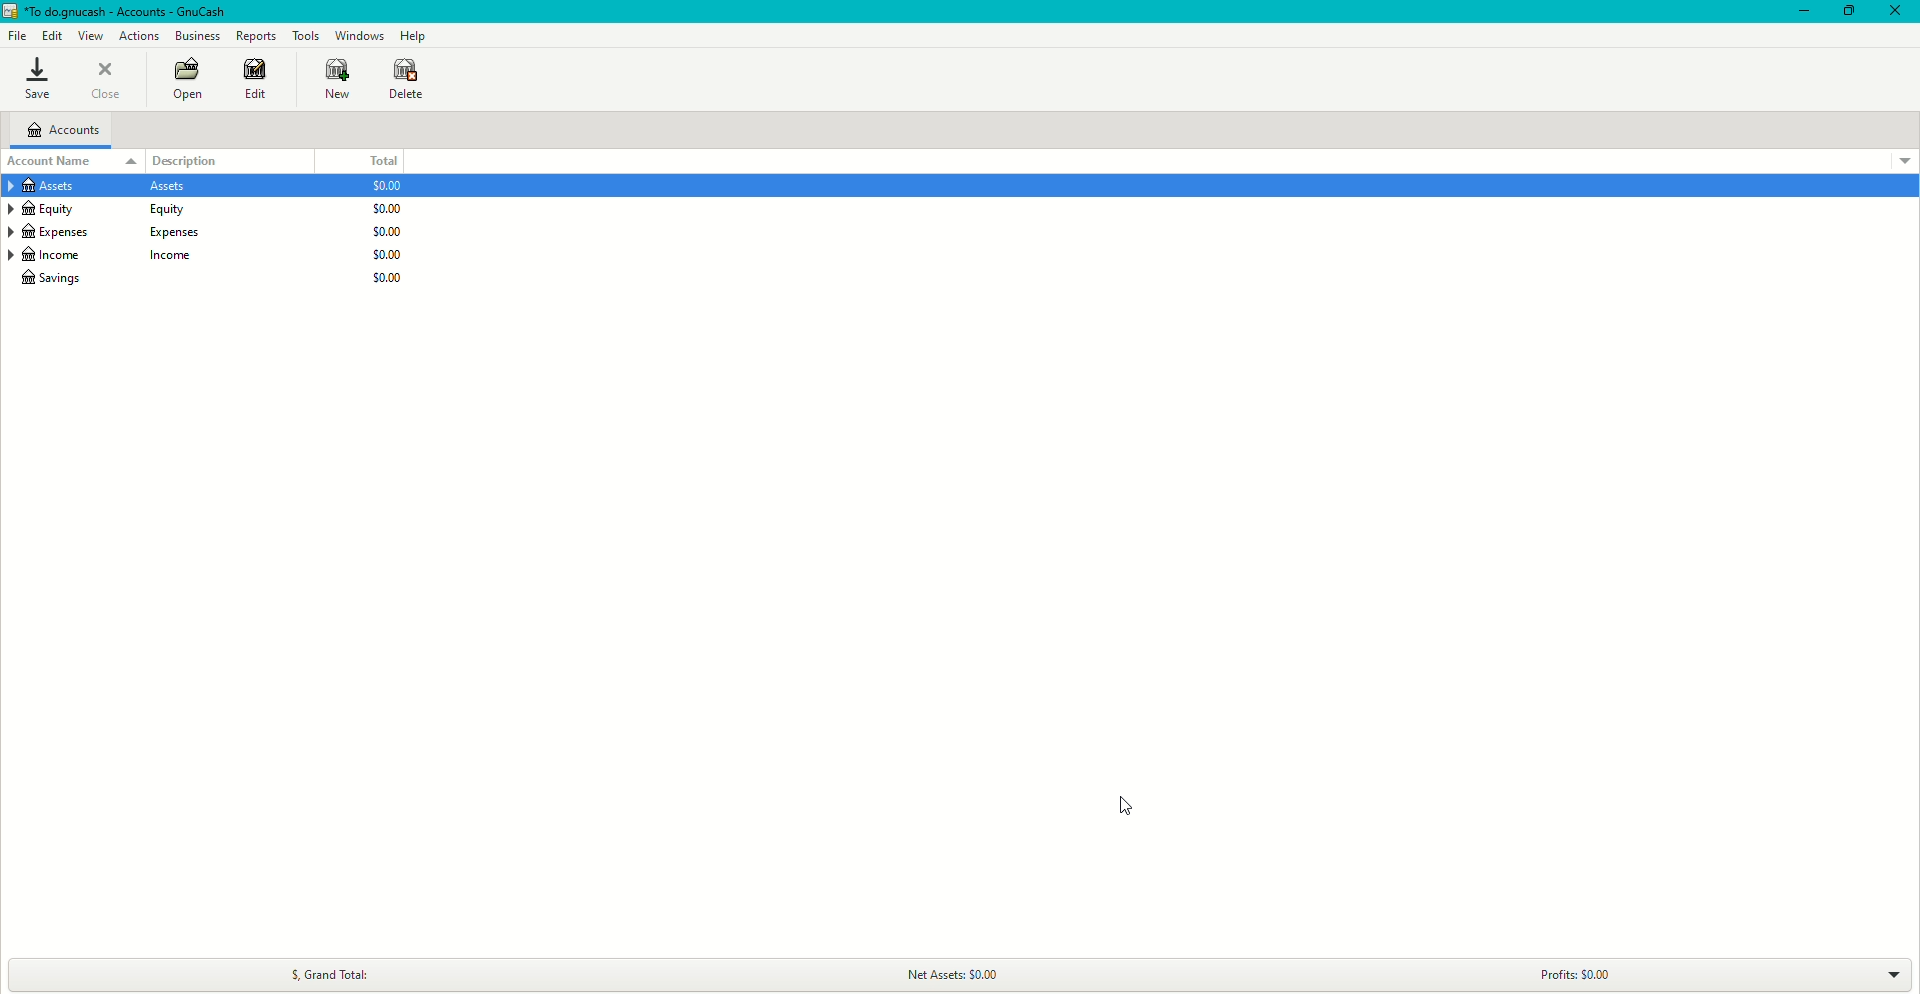  I want to click on Drop down, so click(1904, 159).